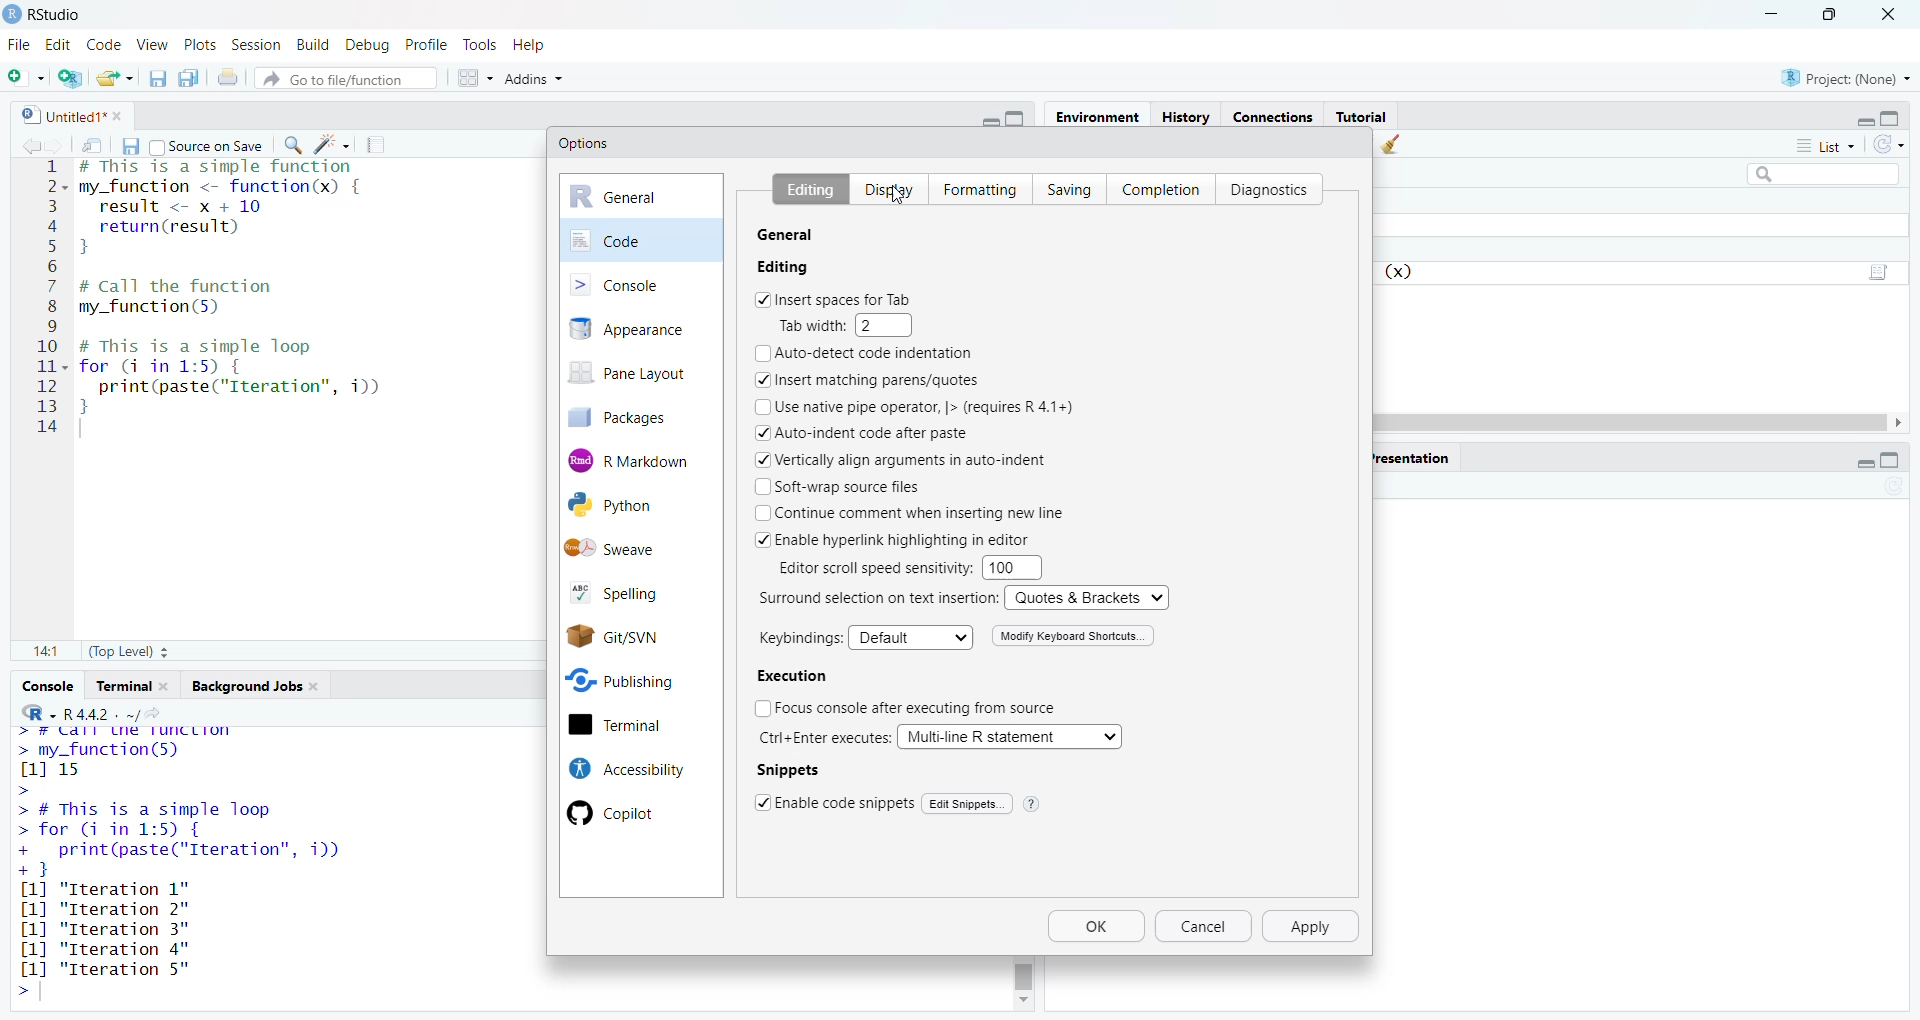 The width and height of the screenshot is (1920, 1020). Describe the element at coordinates (641, 283) in the screenshot. I see `console` at that location.